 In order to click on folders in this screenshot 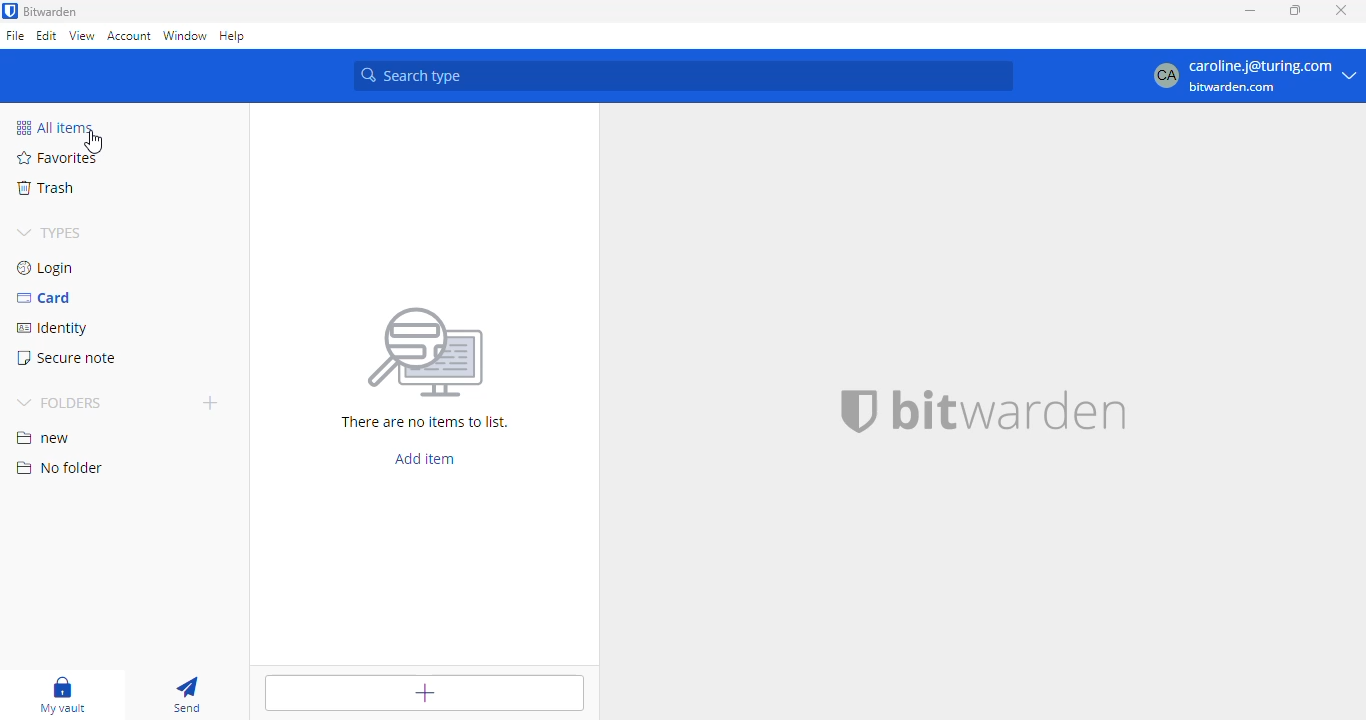, I will do `click(60, 403)`.